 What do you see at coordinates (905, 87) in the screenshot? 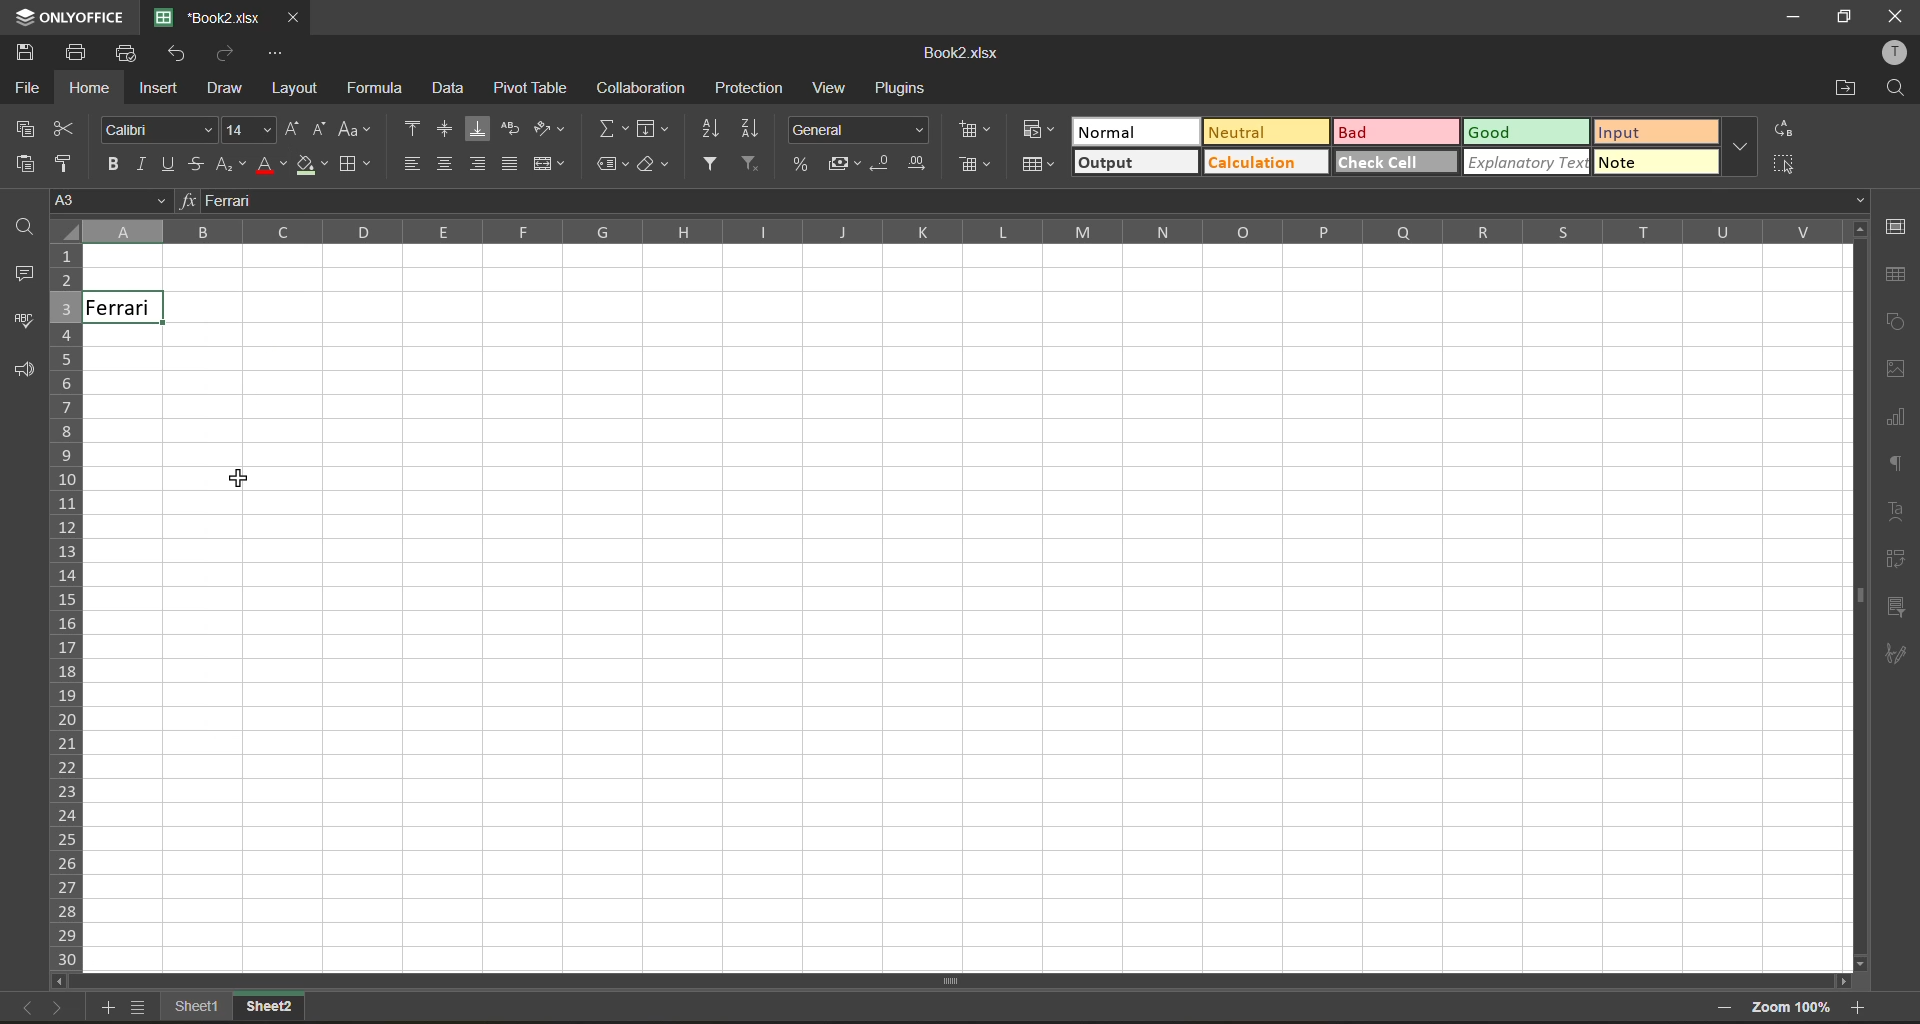
I see `plugins` at bounding box center [905, 87].